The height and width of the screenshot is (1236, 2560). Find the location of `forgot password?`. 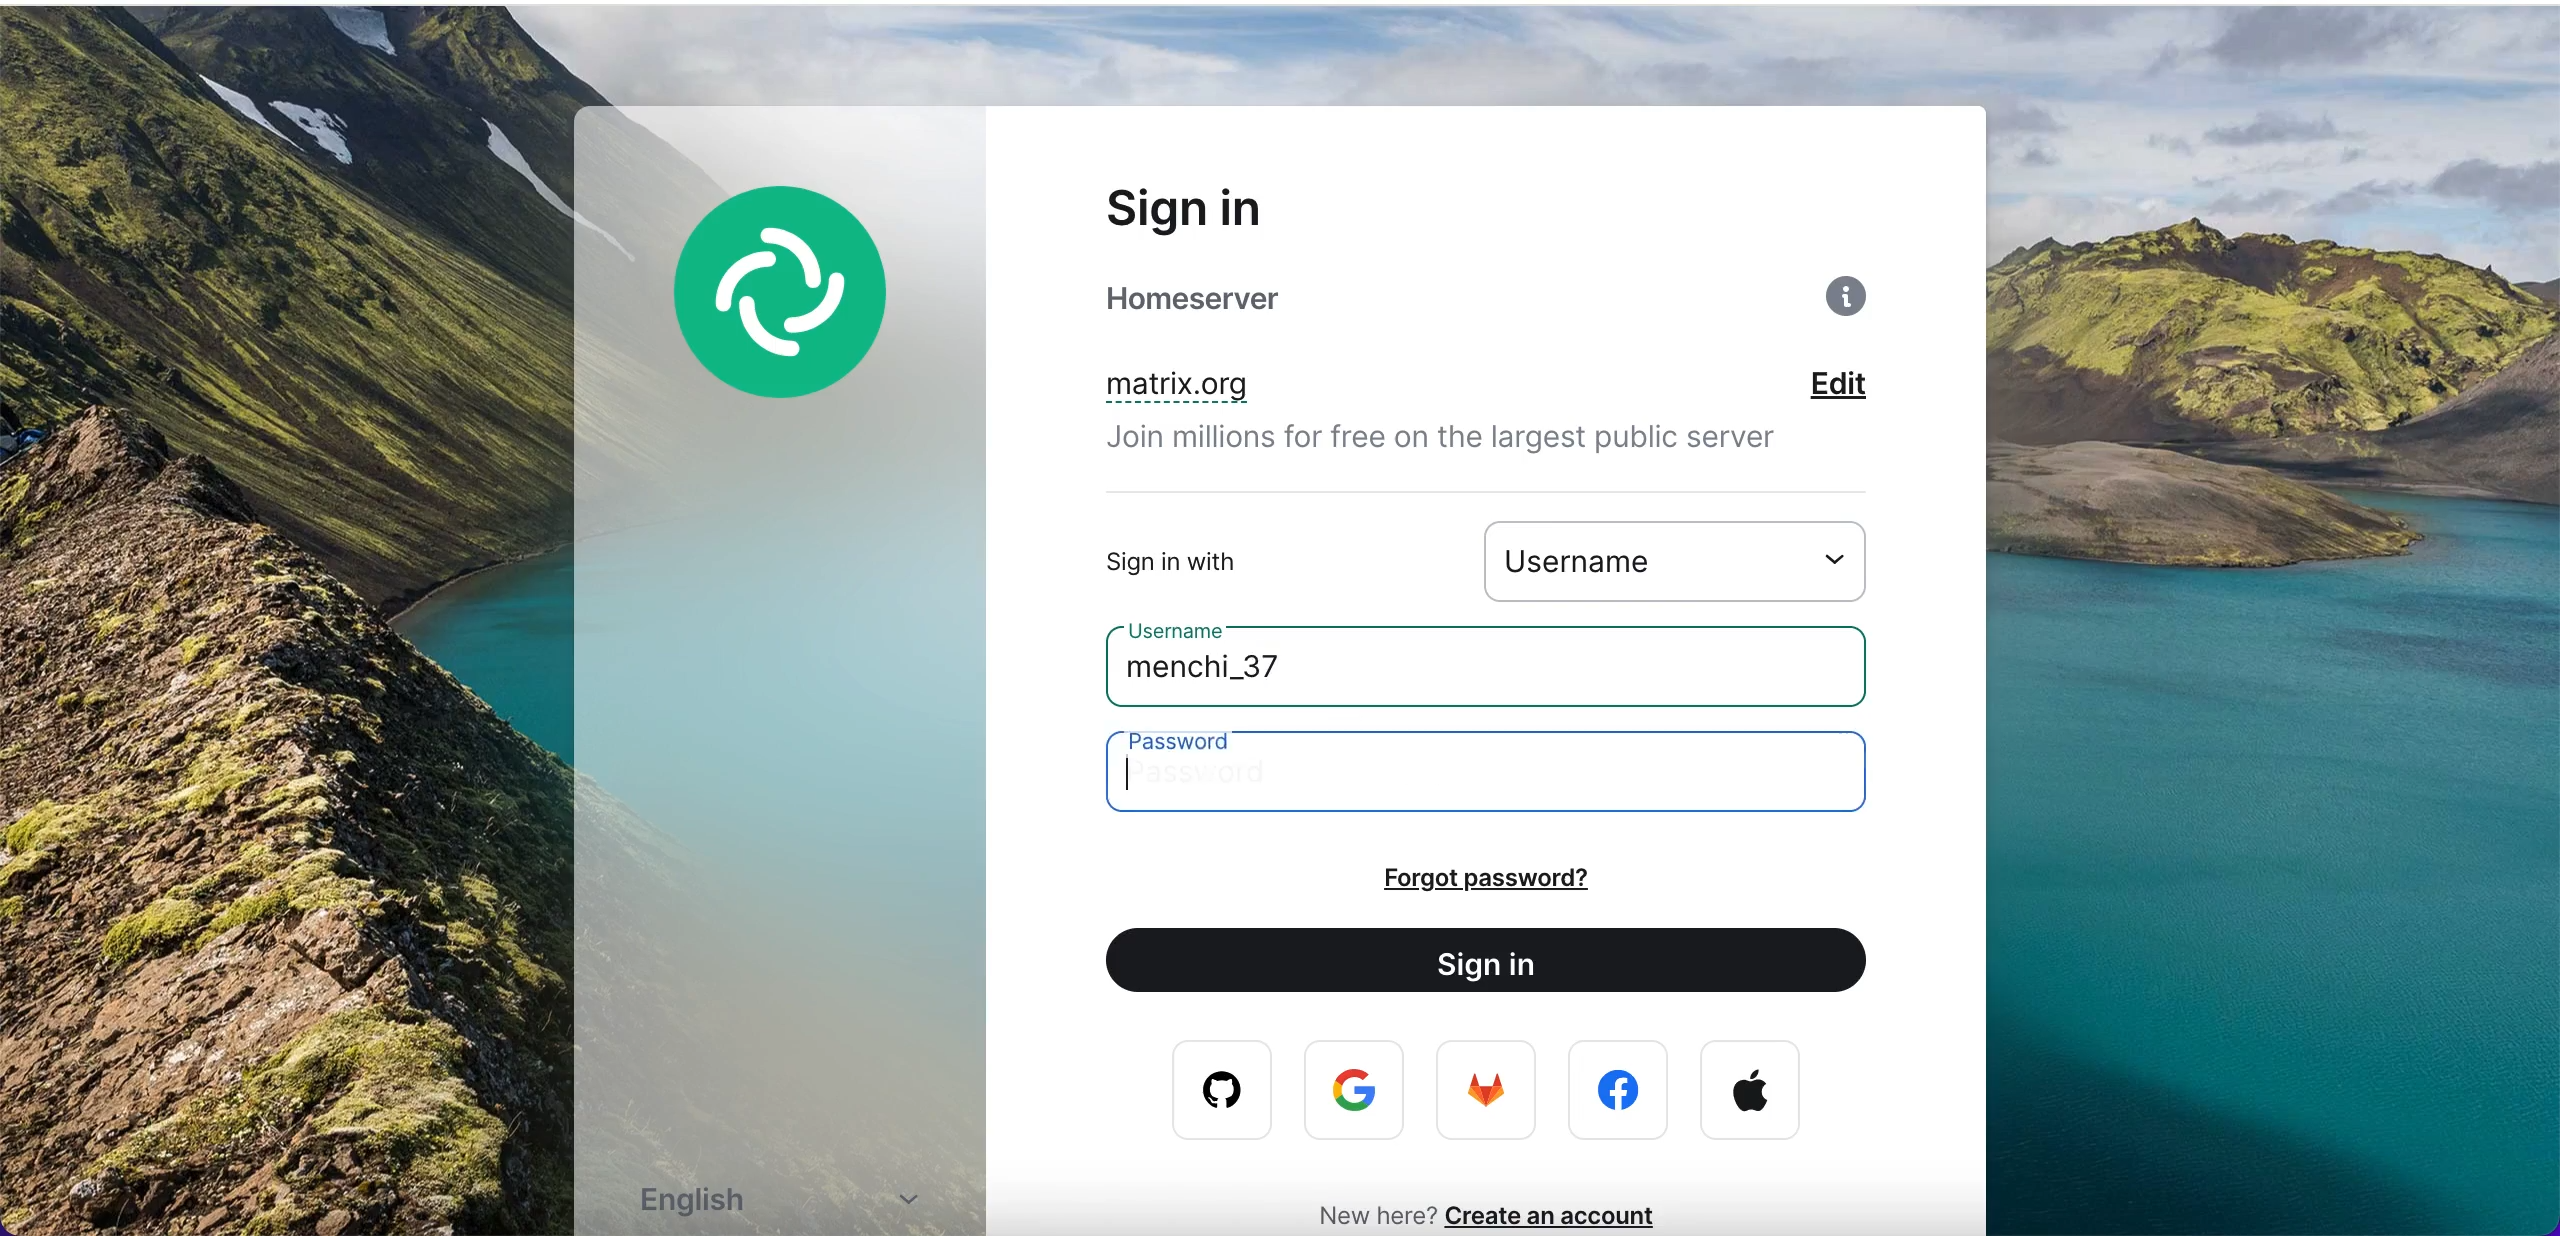

forgot password? is located at coordinates (1541, 878).